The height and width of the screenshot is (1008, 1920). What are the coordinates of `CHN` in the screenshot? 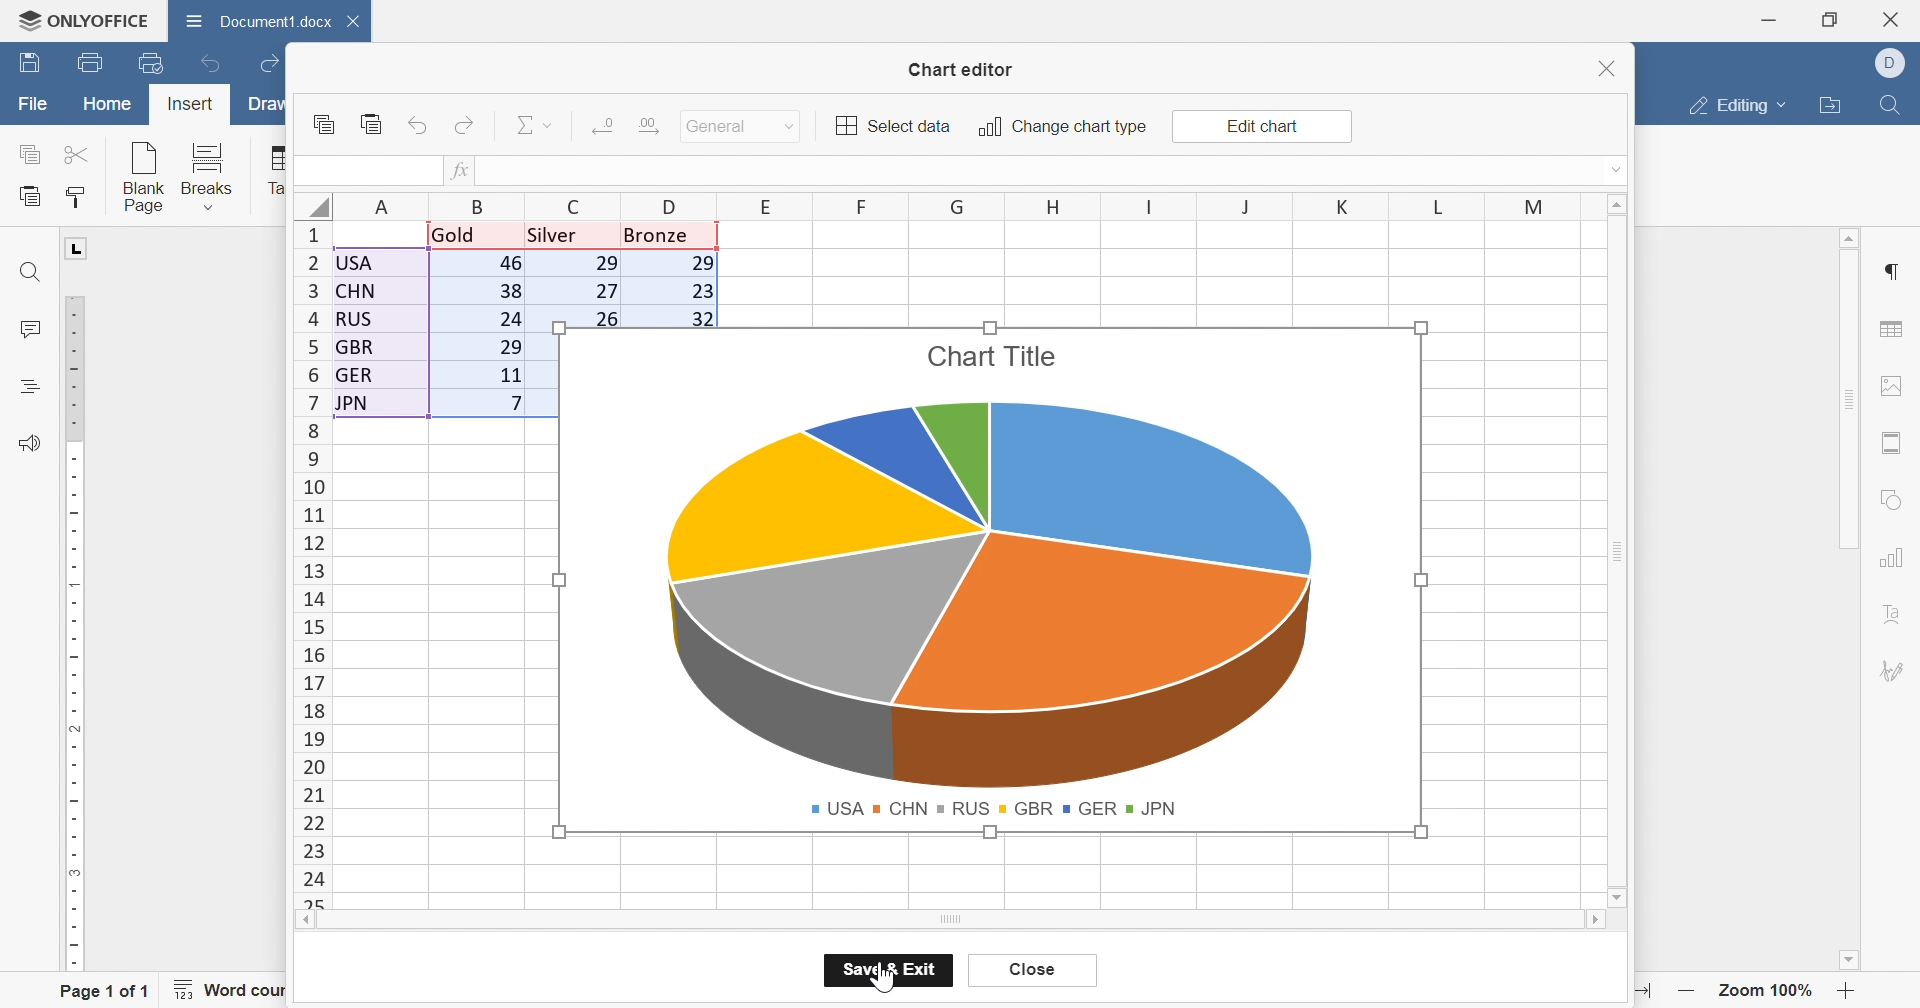 It's located at (901, 806).